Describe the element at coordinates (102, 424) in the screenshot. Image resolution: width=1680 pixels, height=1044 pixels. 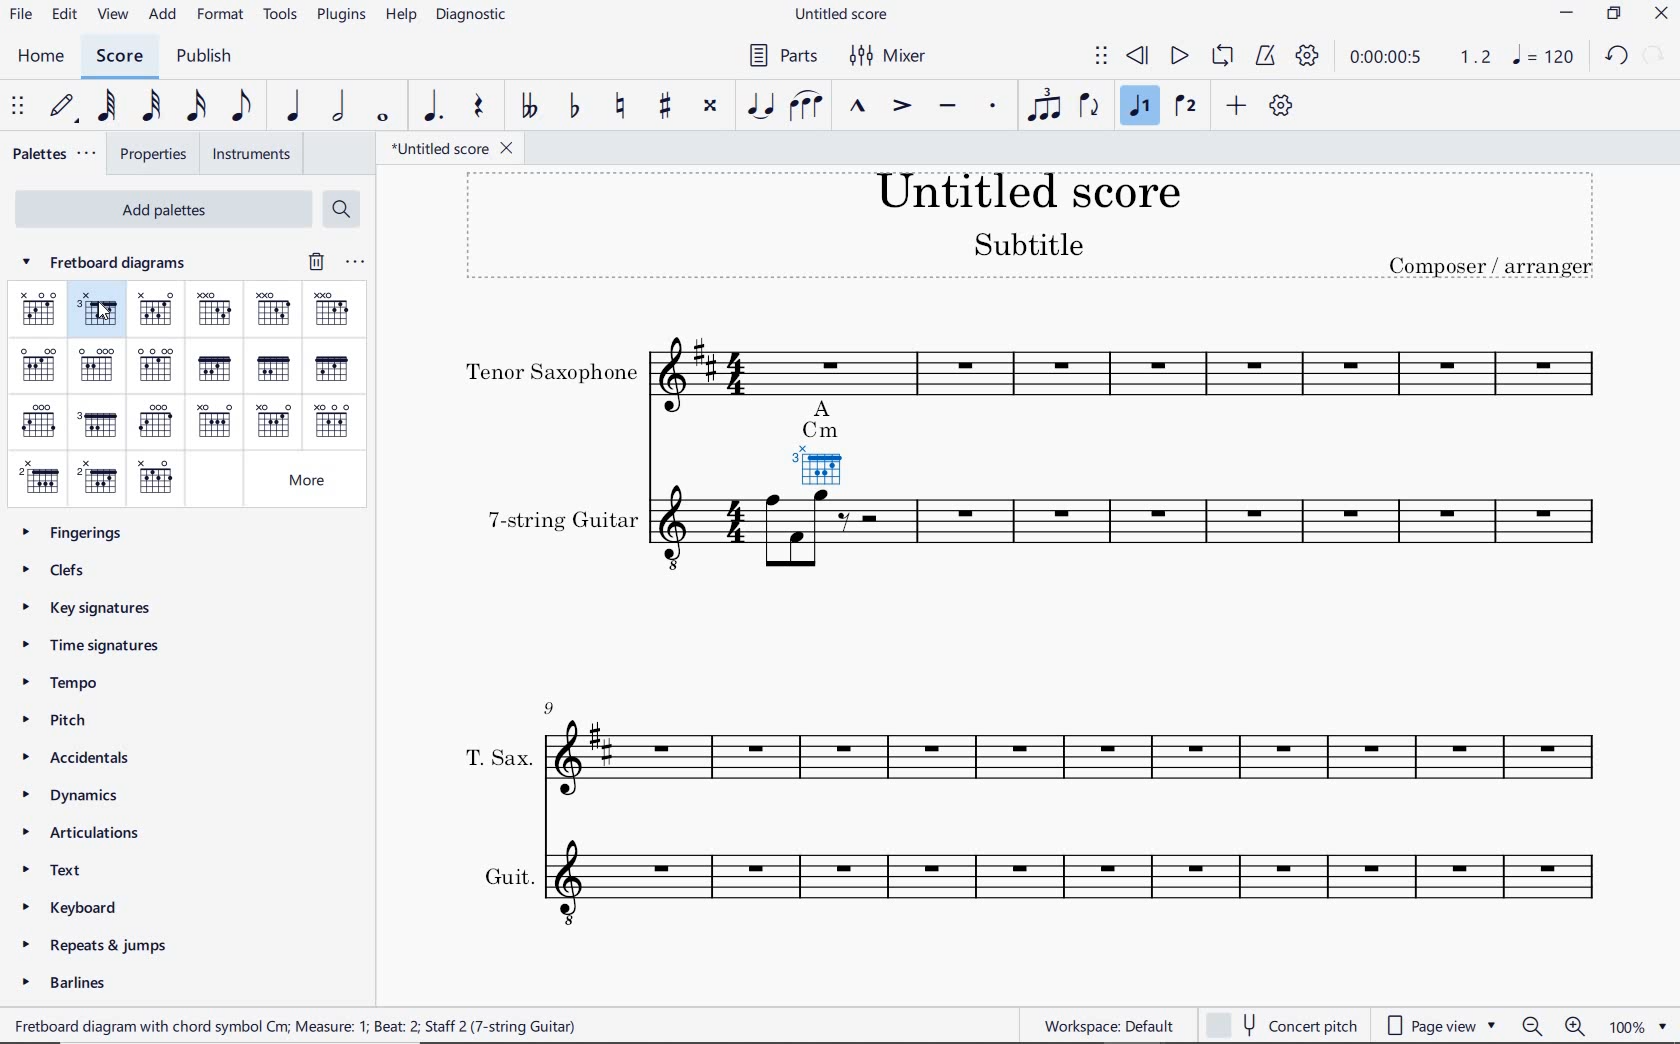
I see `GM` at that location.